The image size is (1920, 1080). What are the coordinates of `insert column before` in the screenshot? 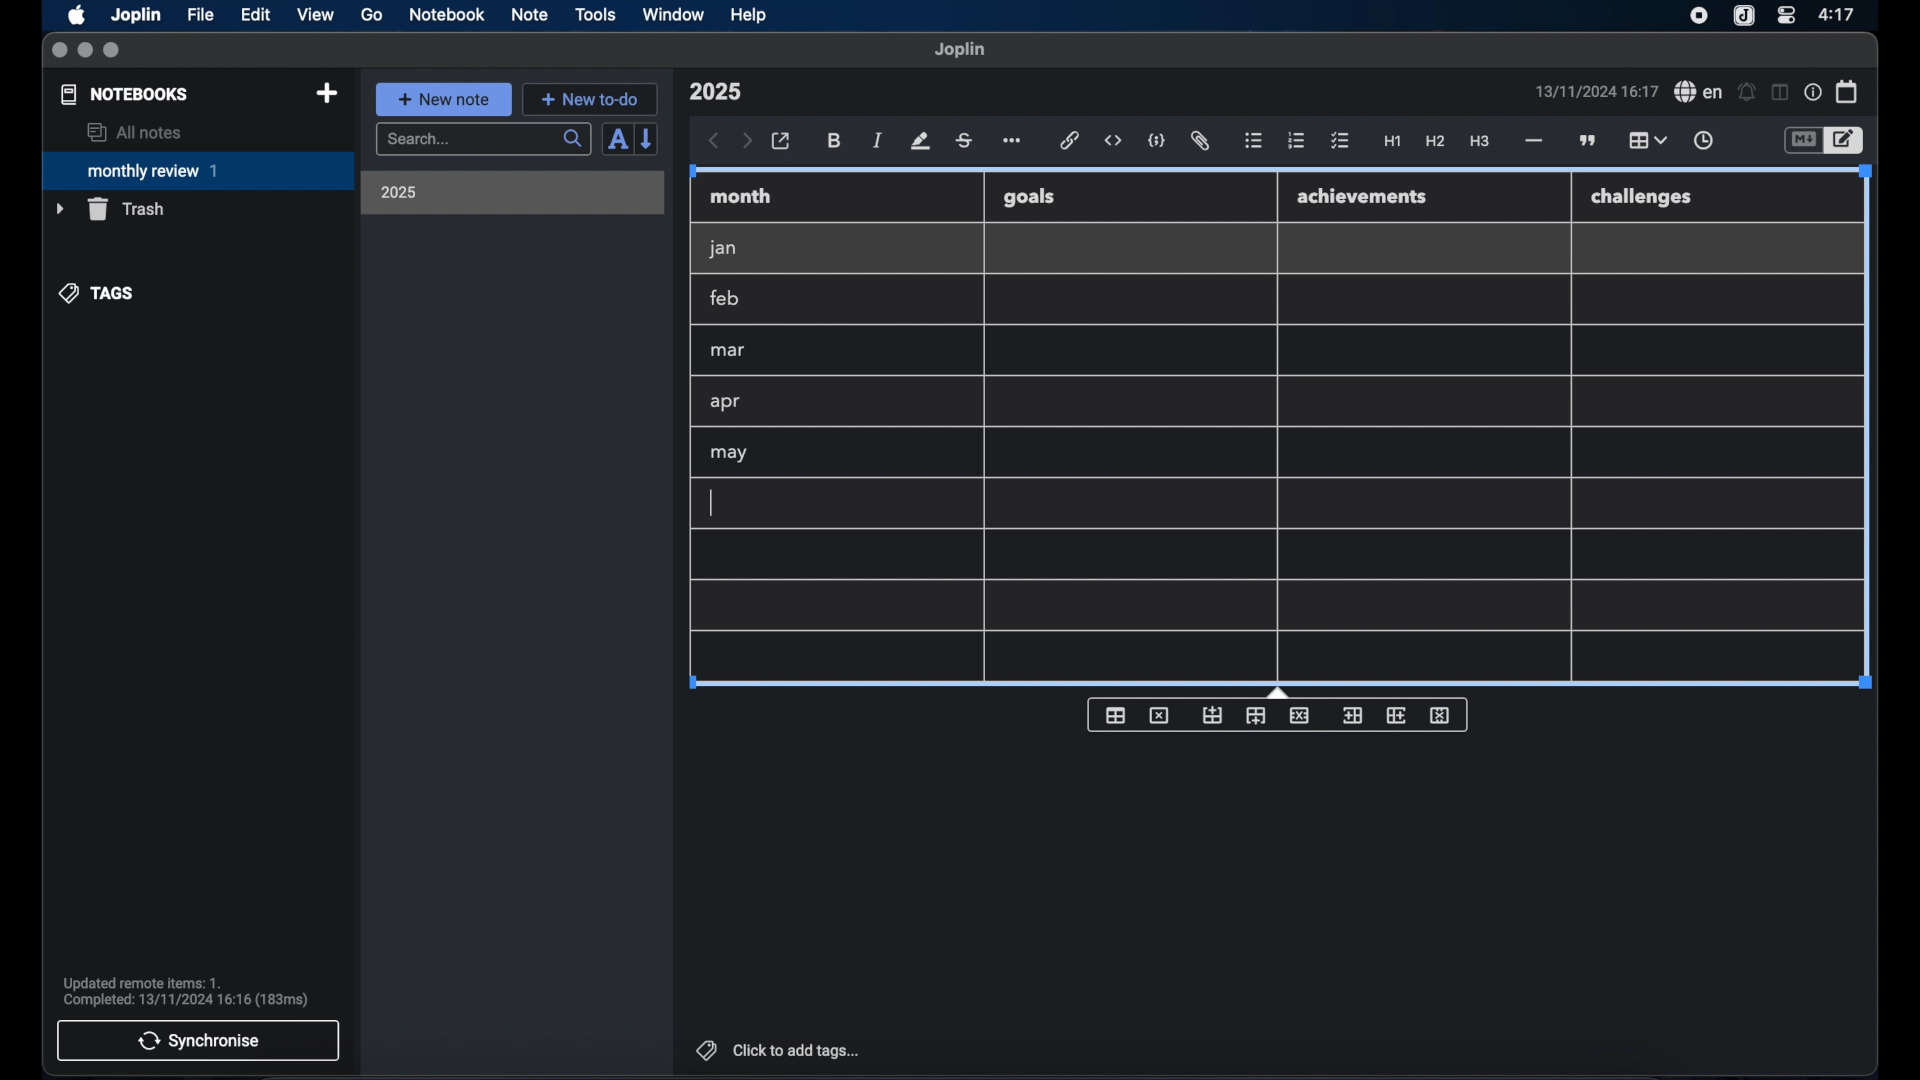 It's located at (1352, 716).